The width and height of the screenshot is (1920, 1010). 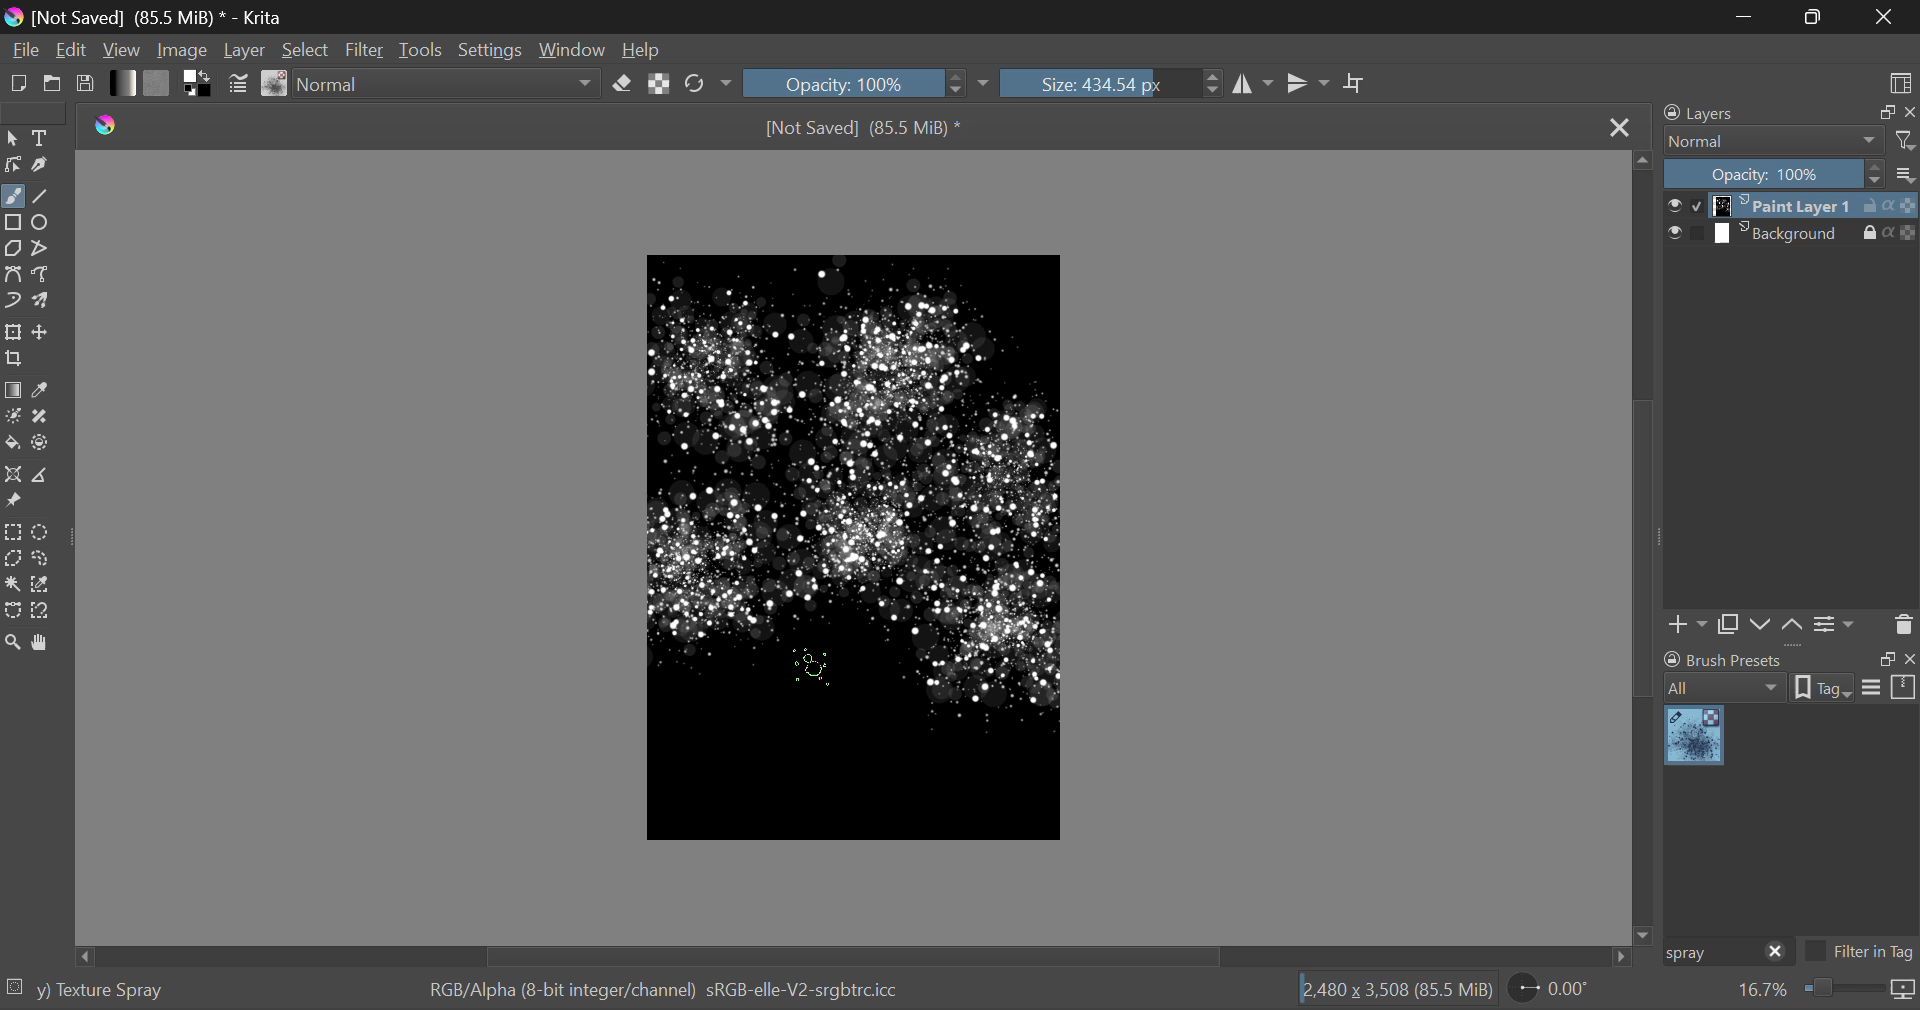 What do you see at coordinates (864, 130) in the screenshot?
I see `[Not Saved] (69.2 MiB) *` at bounding box center [864, 130].